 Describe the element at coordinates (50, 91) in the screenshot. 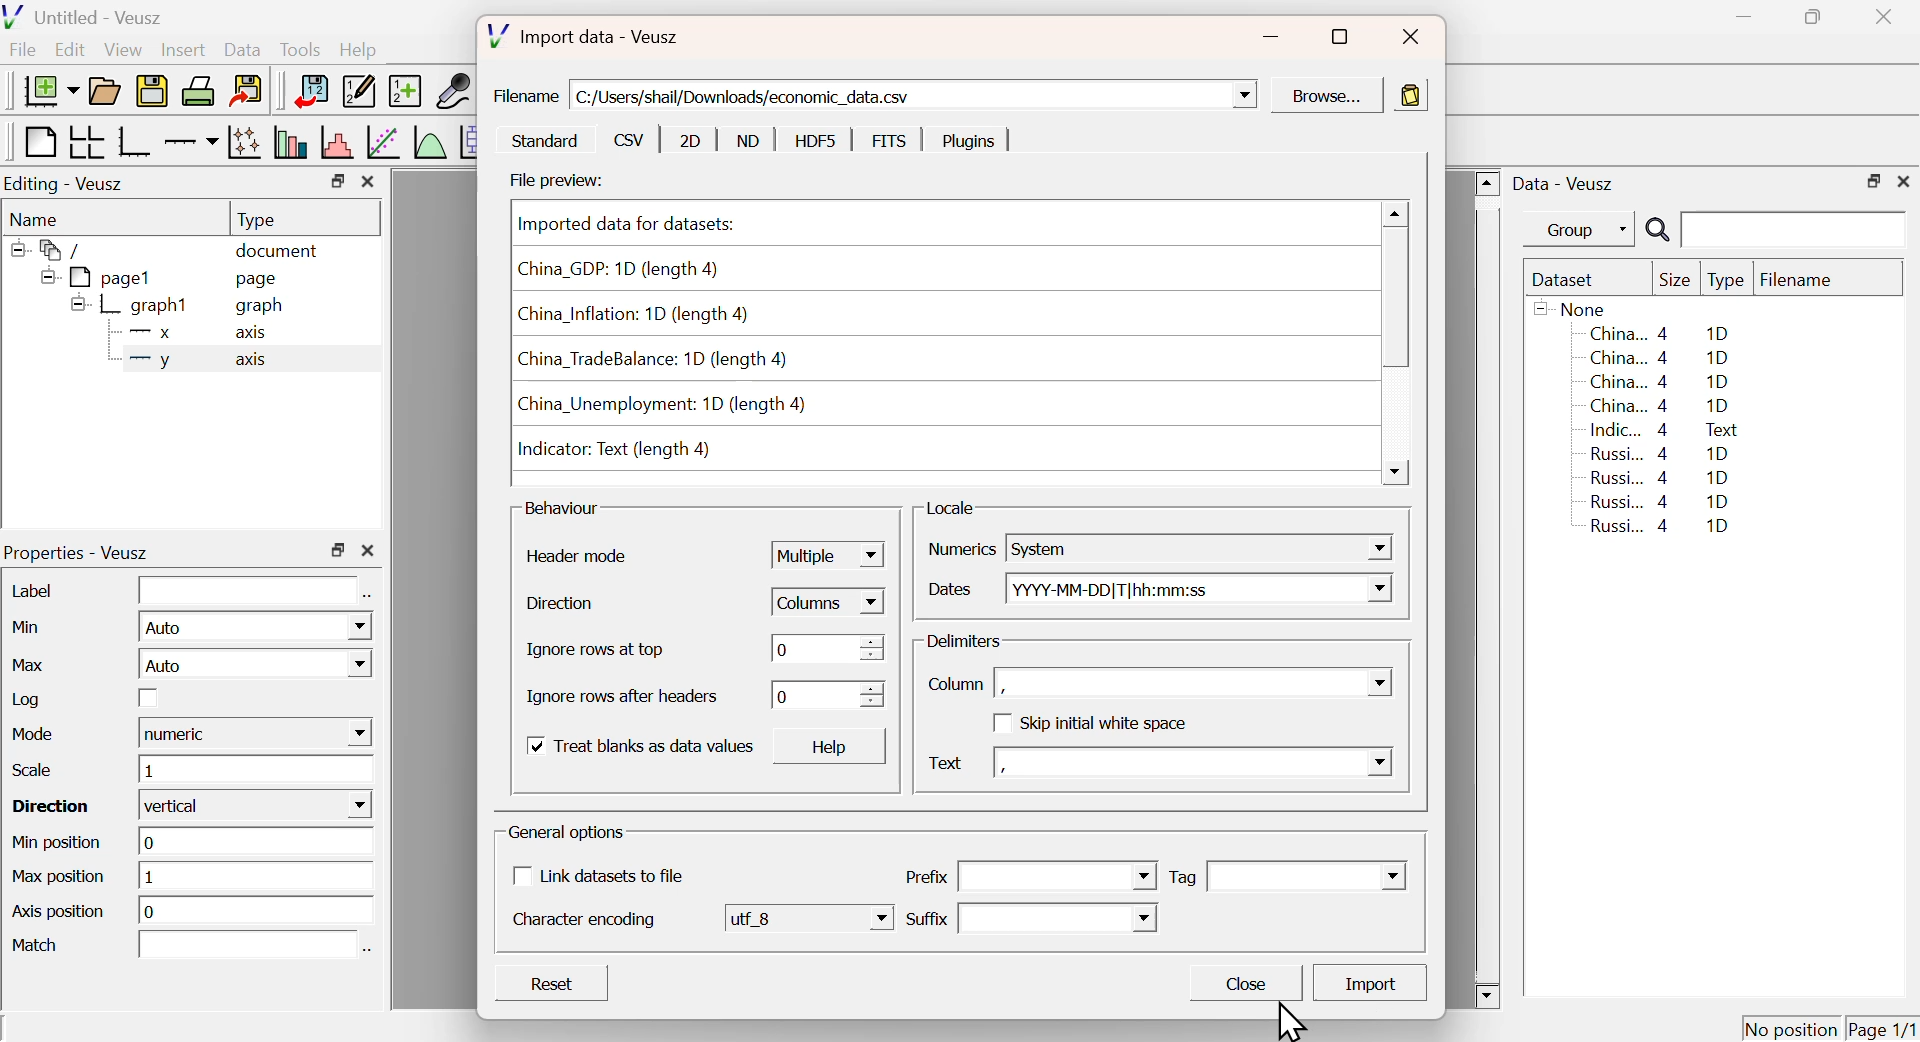

I see `New Document` at that location.